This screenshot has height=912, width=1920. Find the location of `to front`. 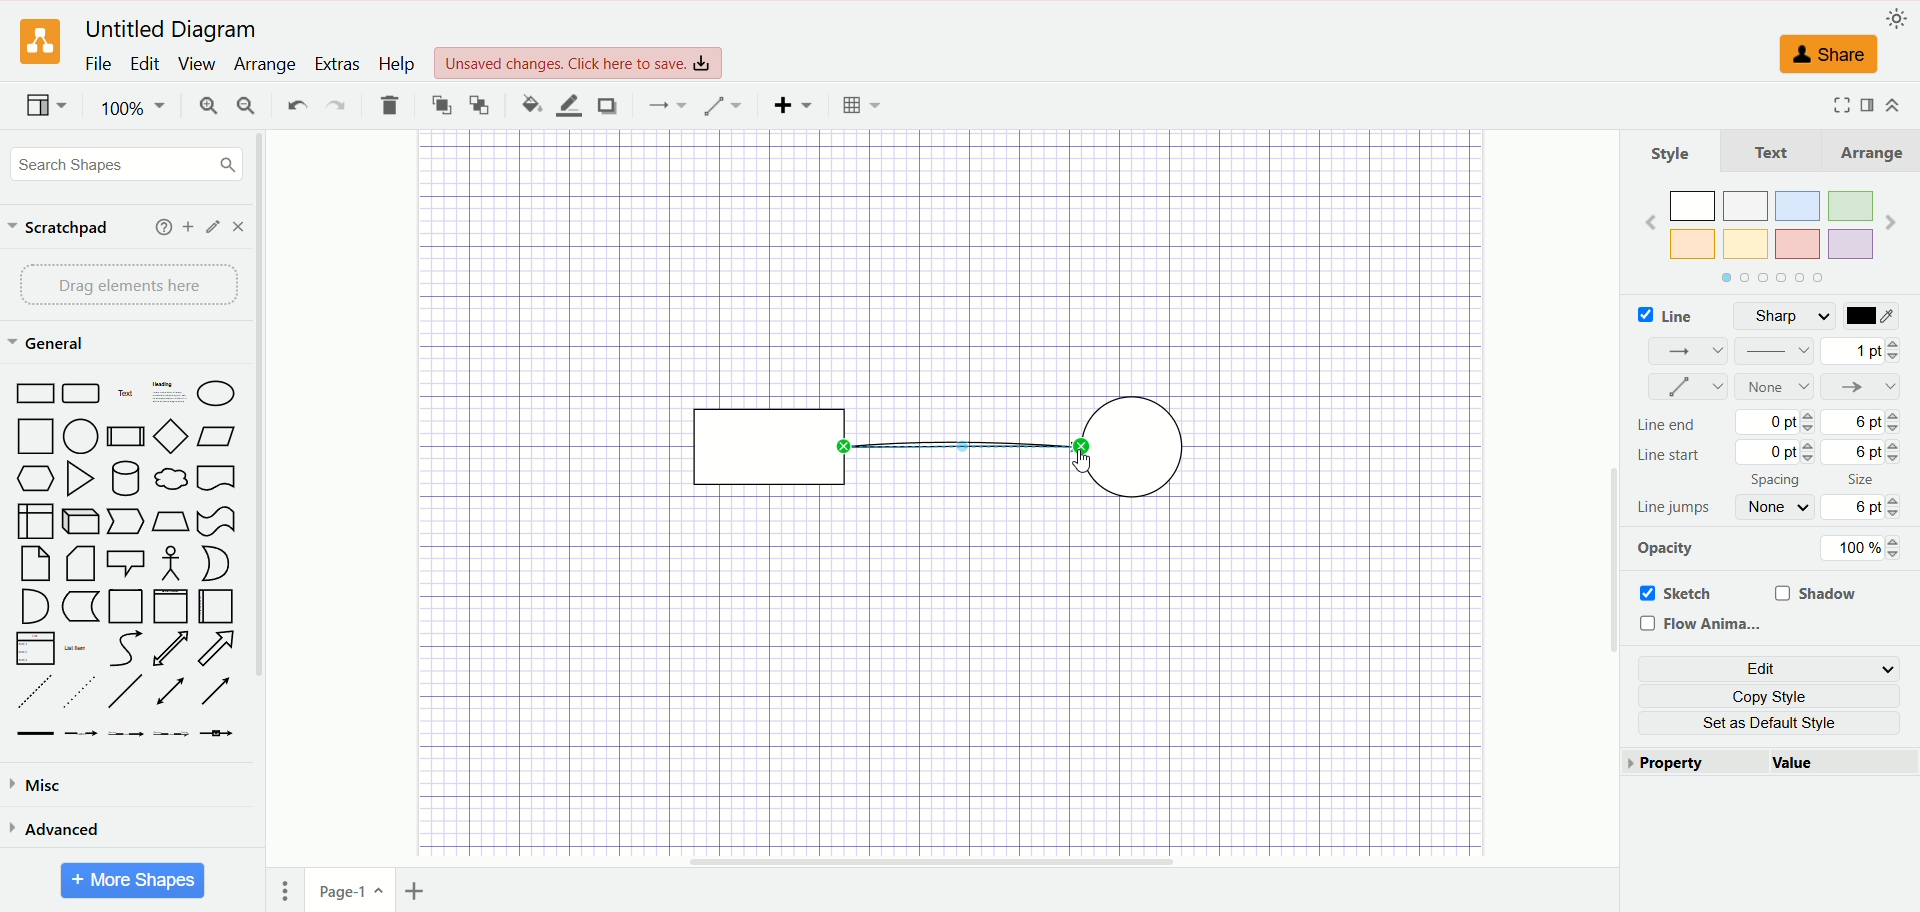

to front is located at coordinates (440, 103).